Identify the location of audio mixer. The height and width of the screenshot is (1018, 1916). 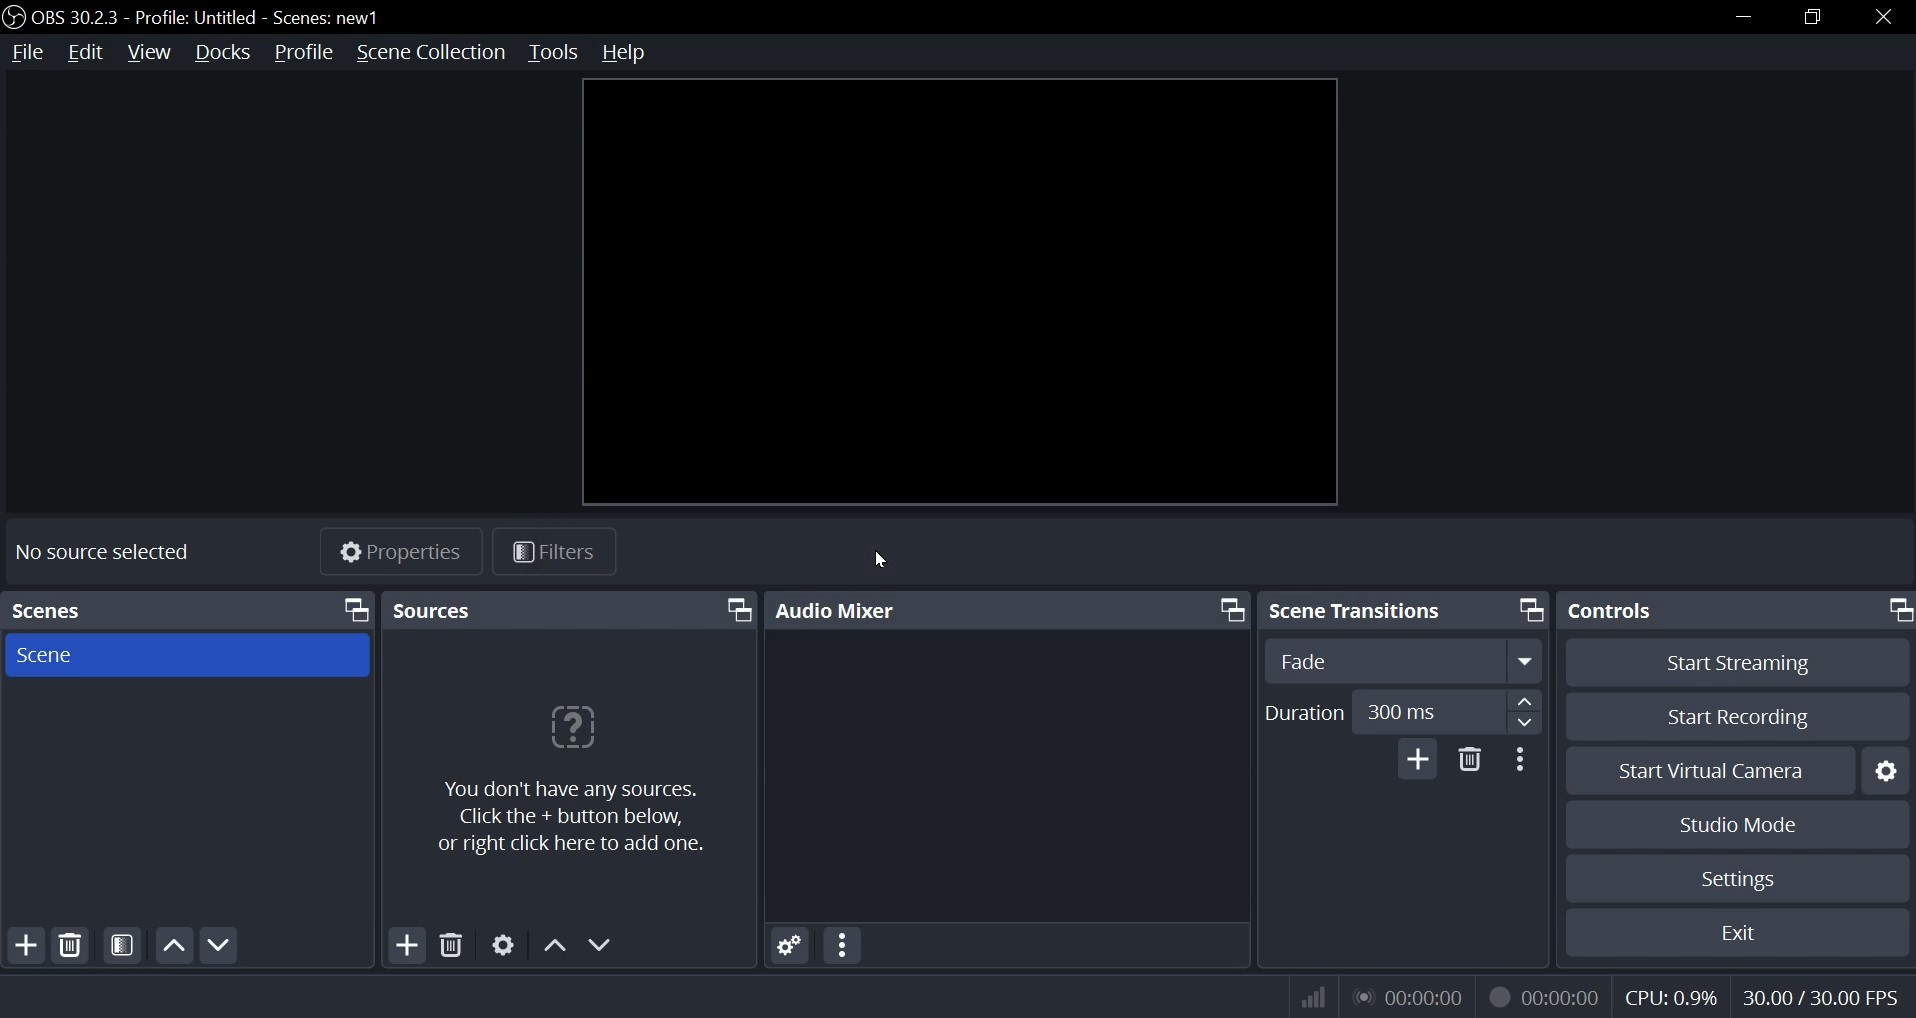
(842, 608).